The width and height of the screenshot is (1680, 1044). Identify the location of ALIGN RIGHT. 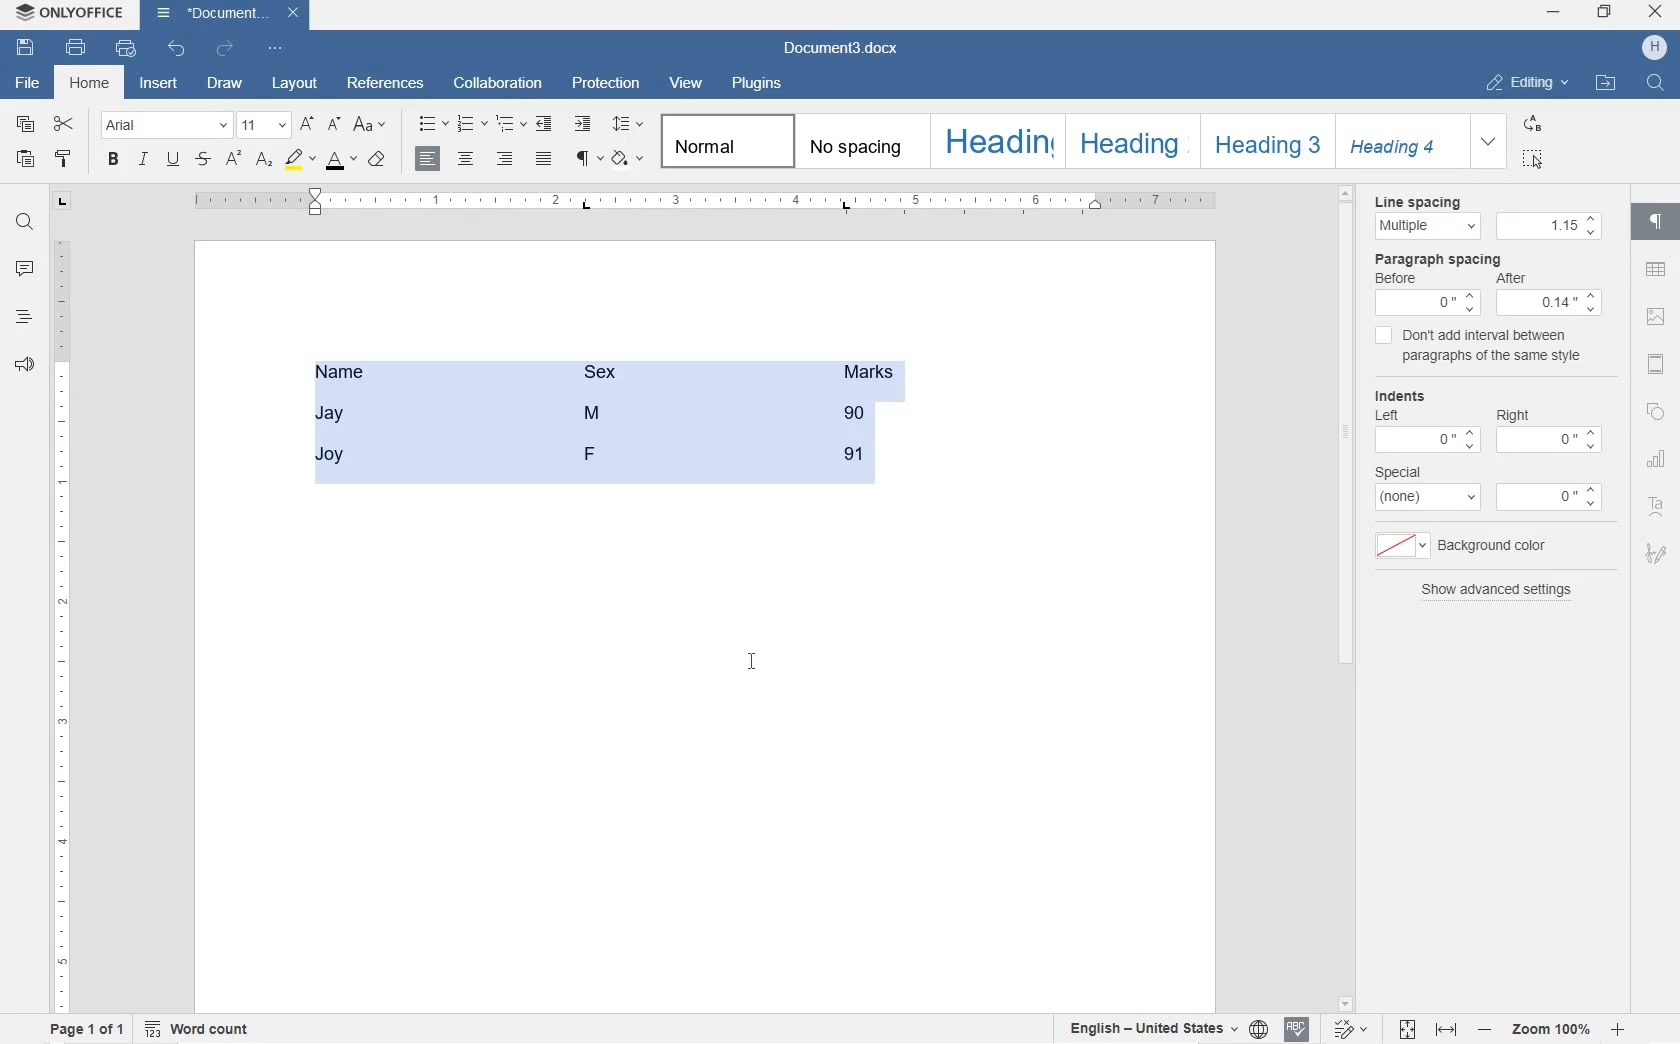
(506, 158).